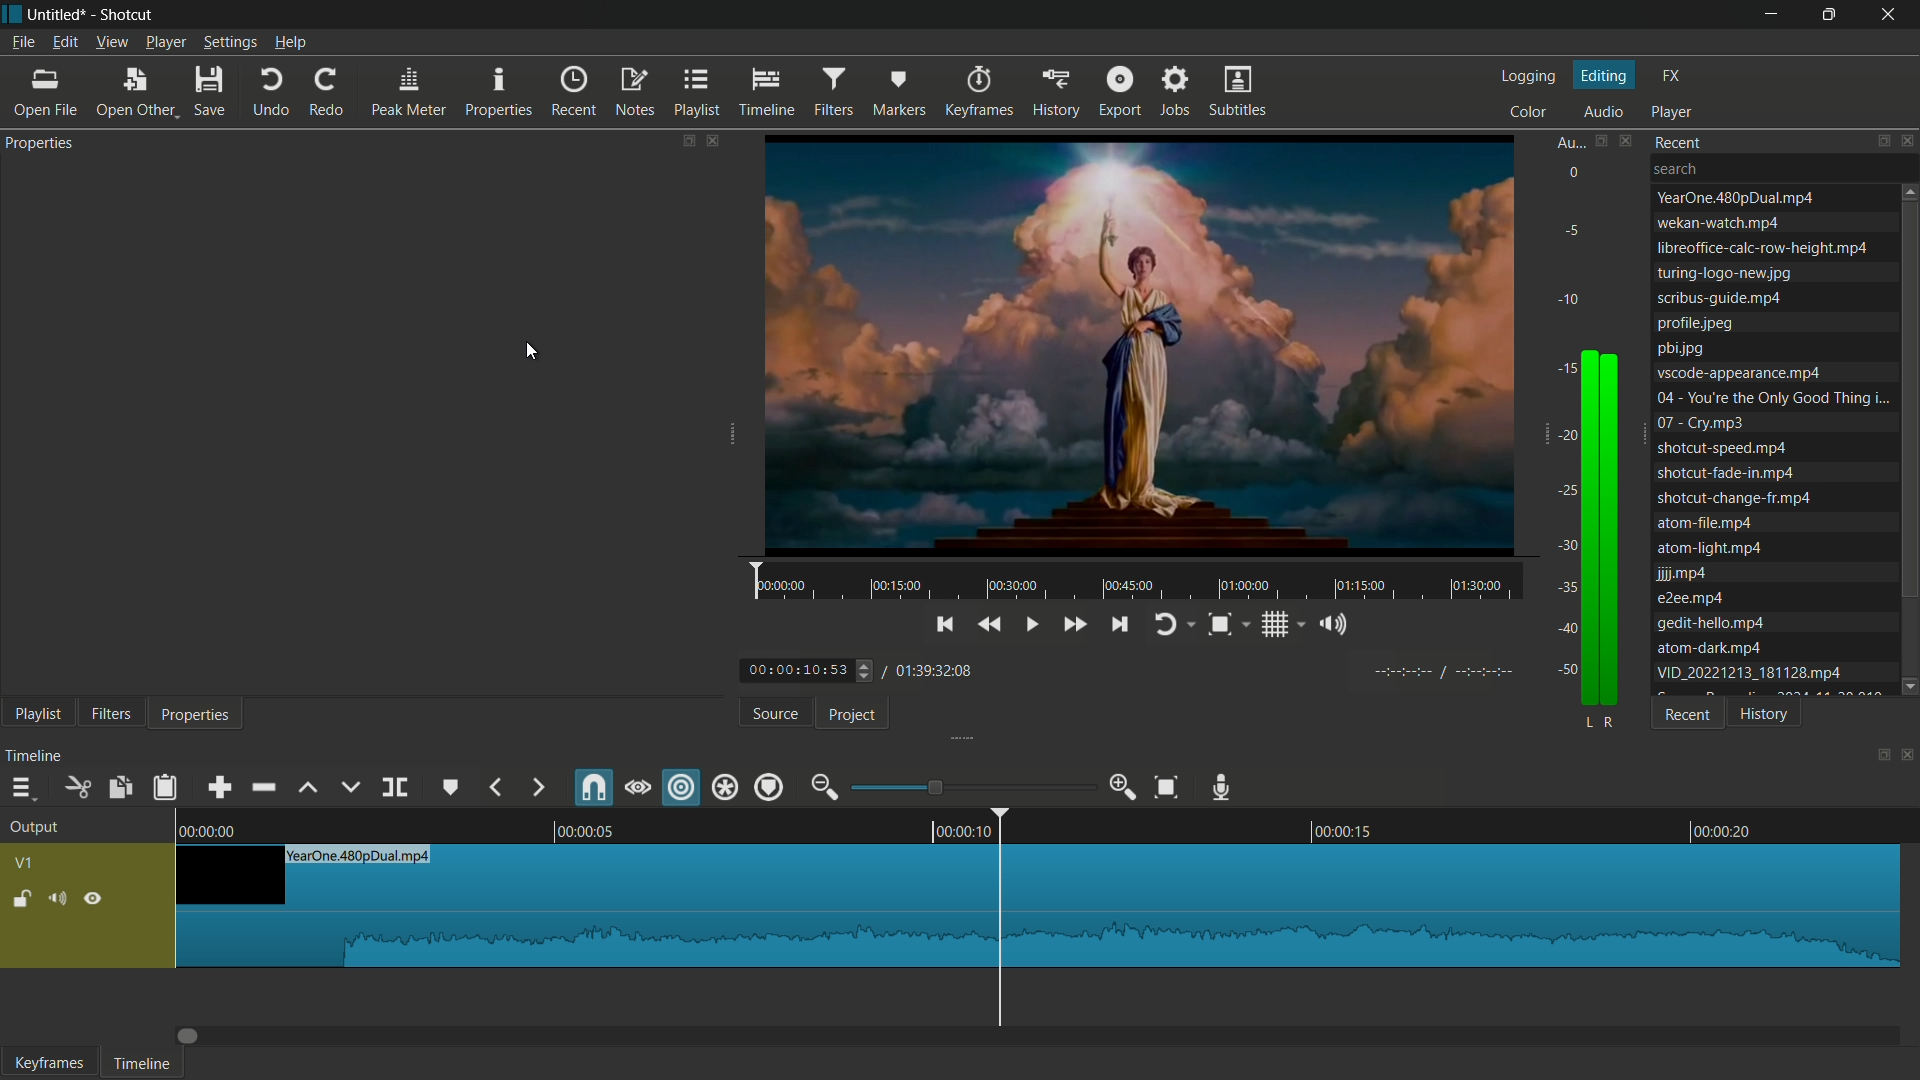 The width and height of the screenshot is (1920, 1080). I want to click on file-5, so click(1719, 299).